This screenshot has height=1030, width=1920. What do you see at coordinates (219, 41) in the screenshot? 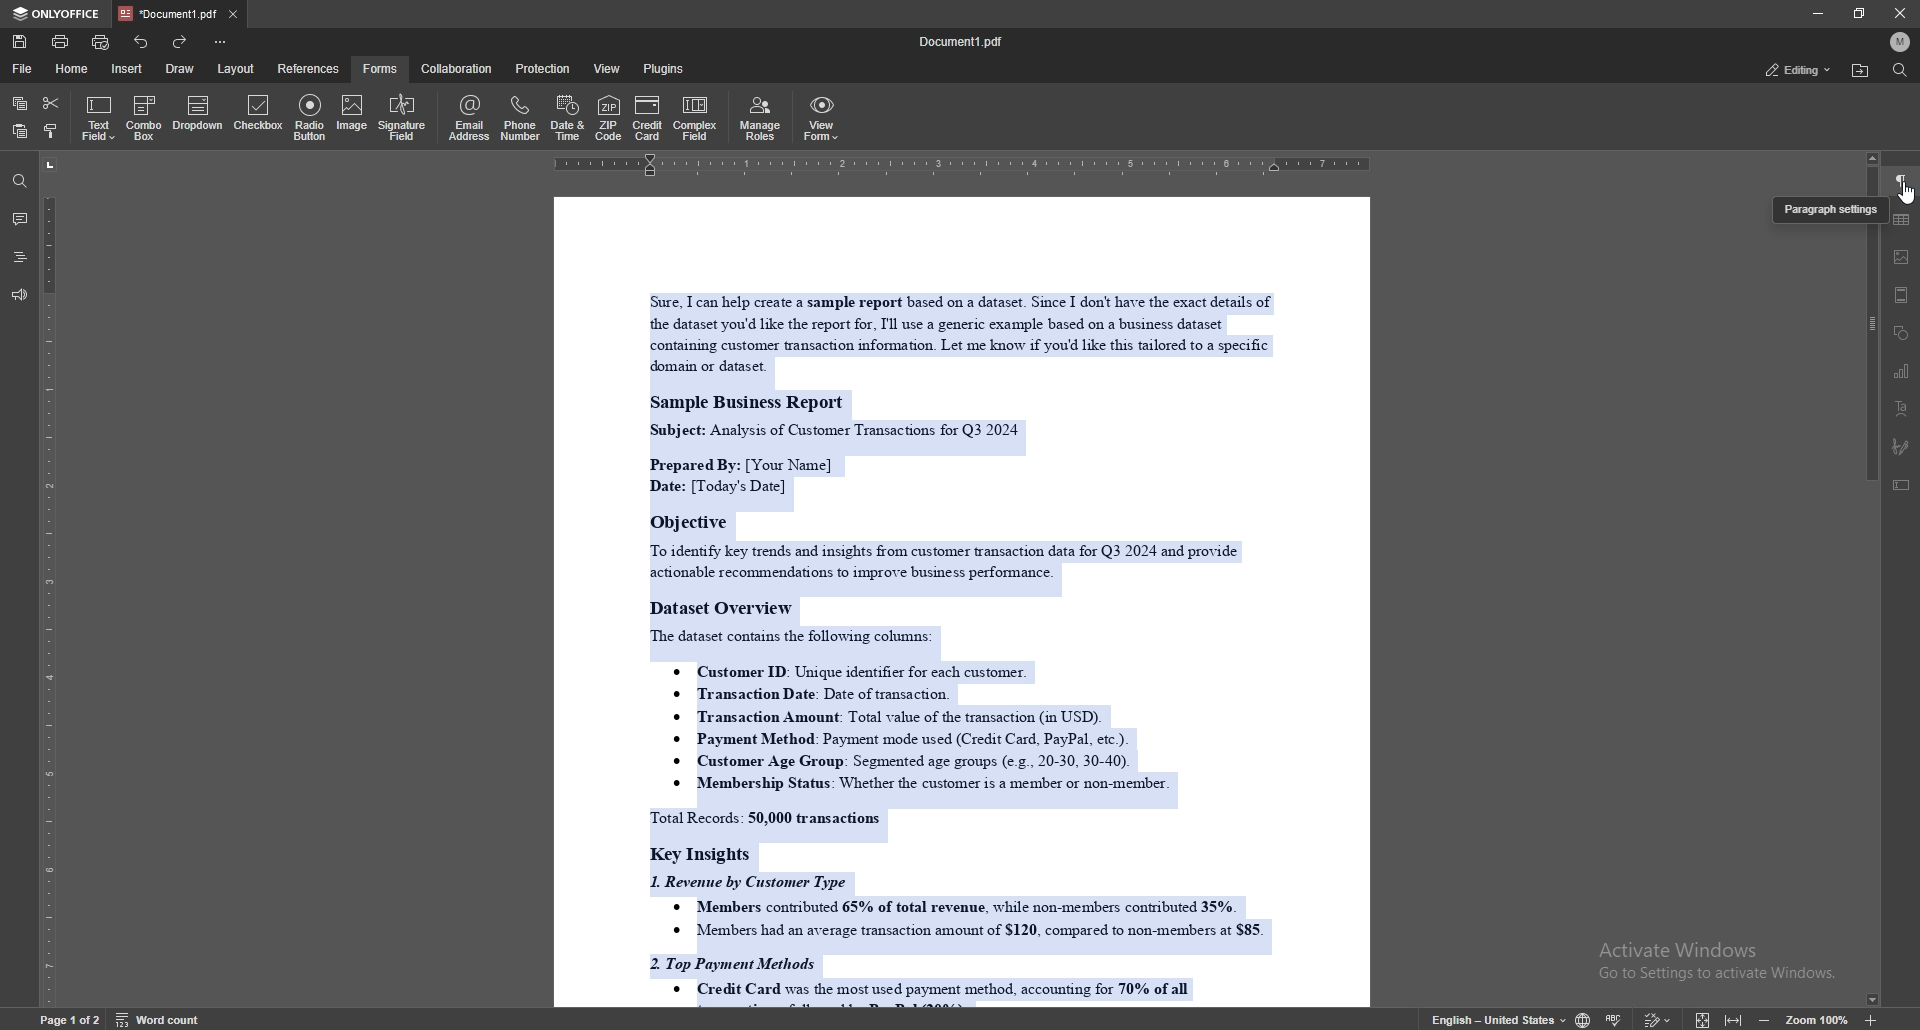
I see `customize toolbar` at bounding box center [219, 41].